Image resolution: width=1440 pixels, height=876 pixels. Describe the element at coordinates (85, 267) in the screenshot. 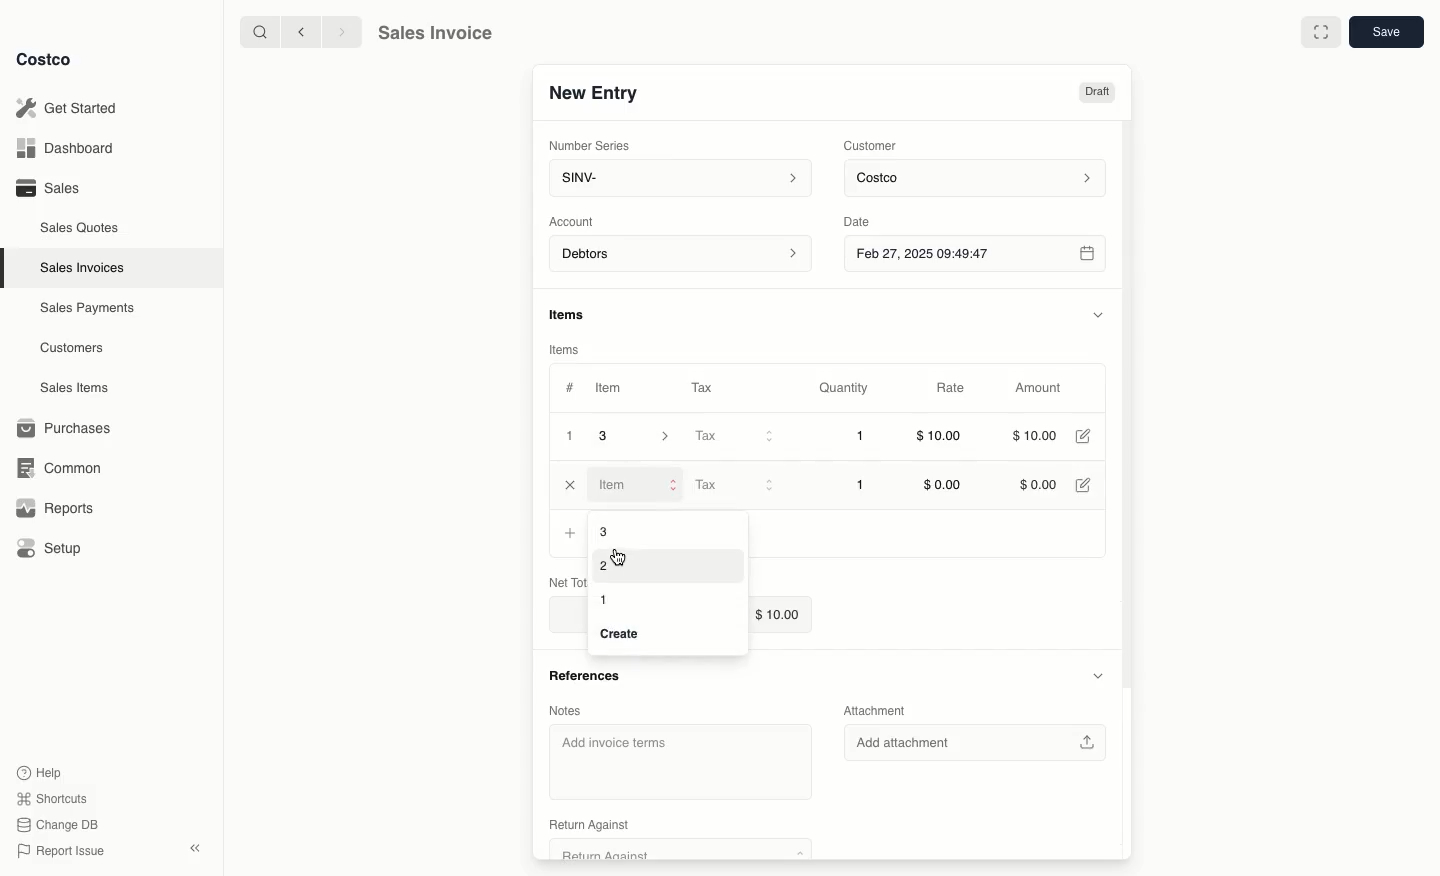

I see `Sales Invoices` at that location.